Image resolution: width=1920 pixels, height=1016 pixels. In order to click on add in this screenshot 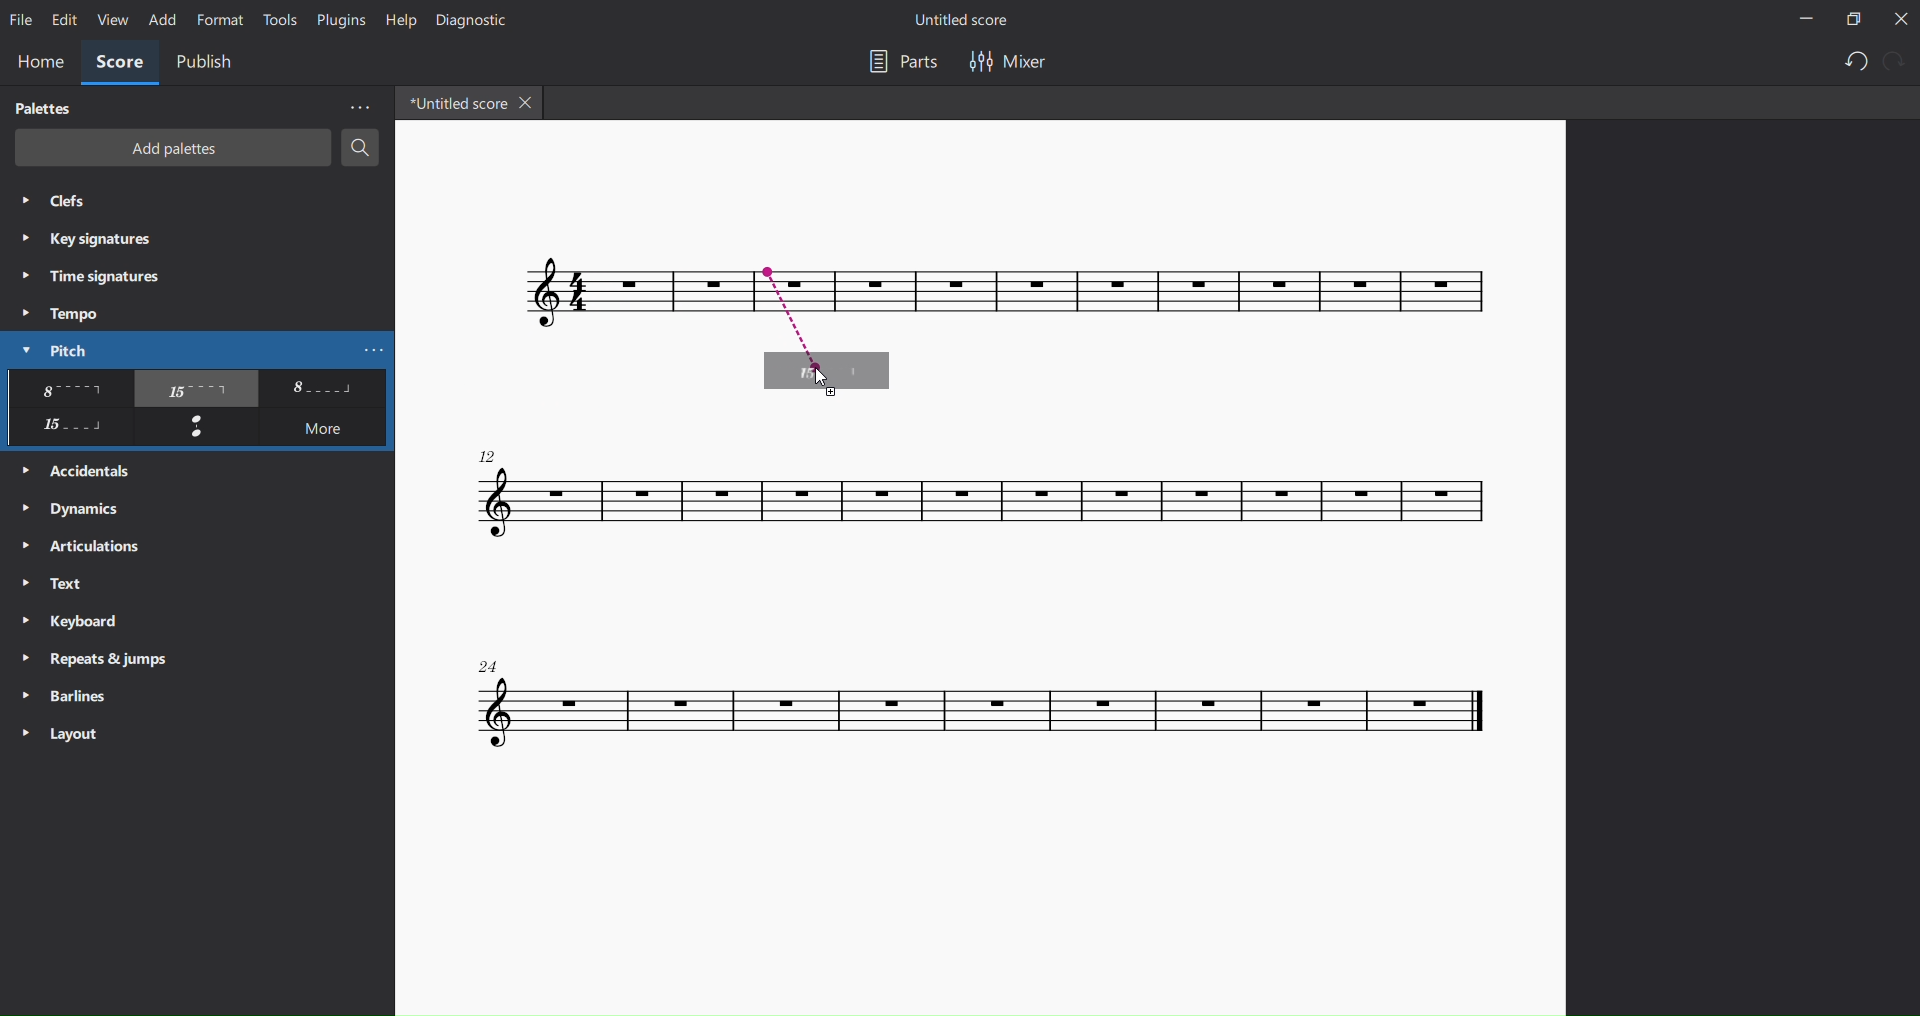, I will do `click(158, 19)`.